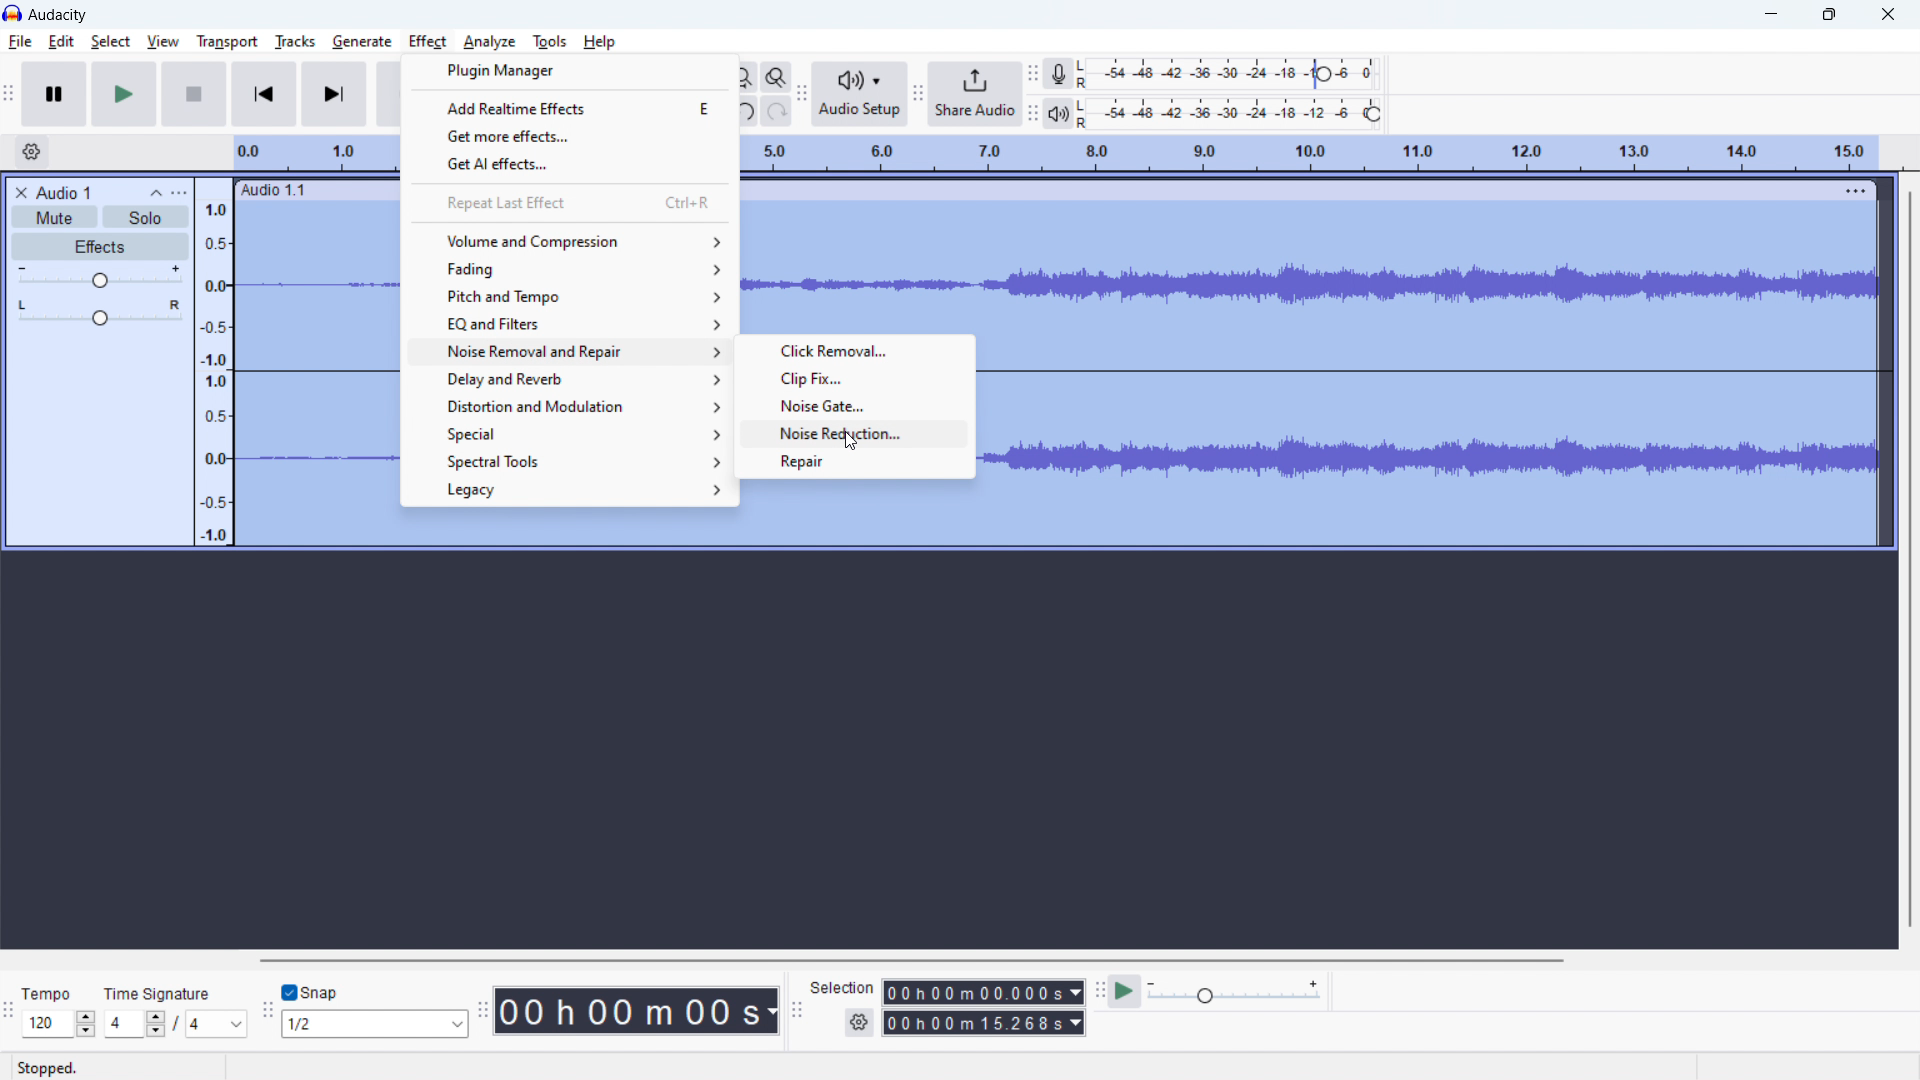  What do you see at coordinates (570, 107) in the screenshot?
I see `add realtime effects` at bounding box center [570, 107].